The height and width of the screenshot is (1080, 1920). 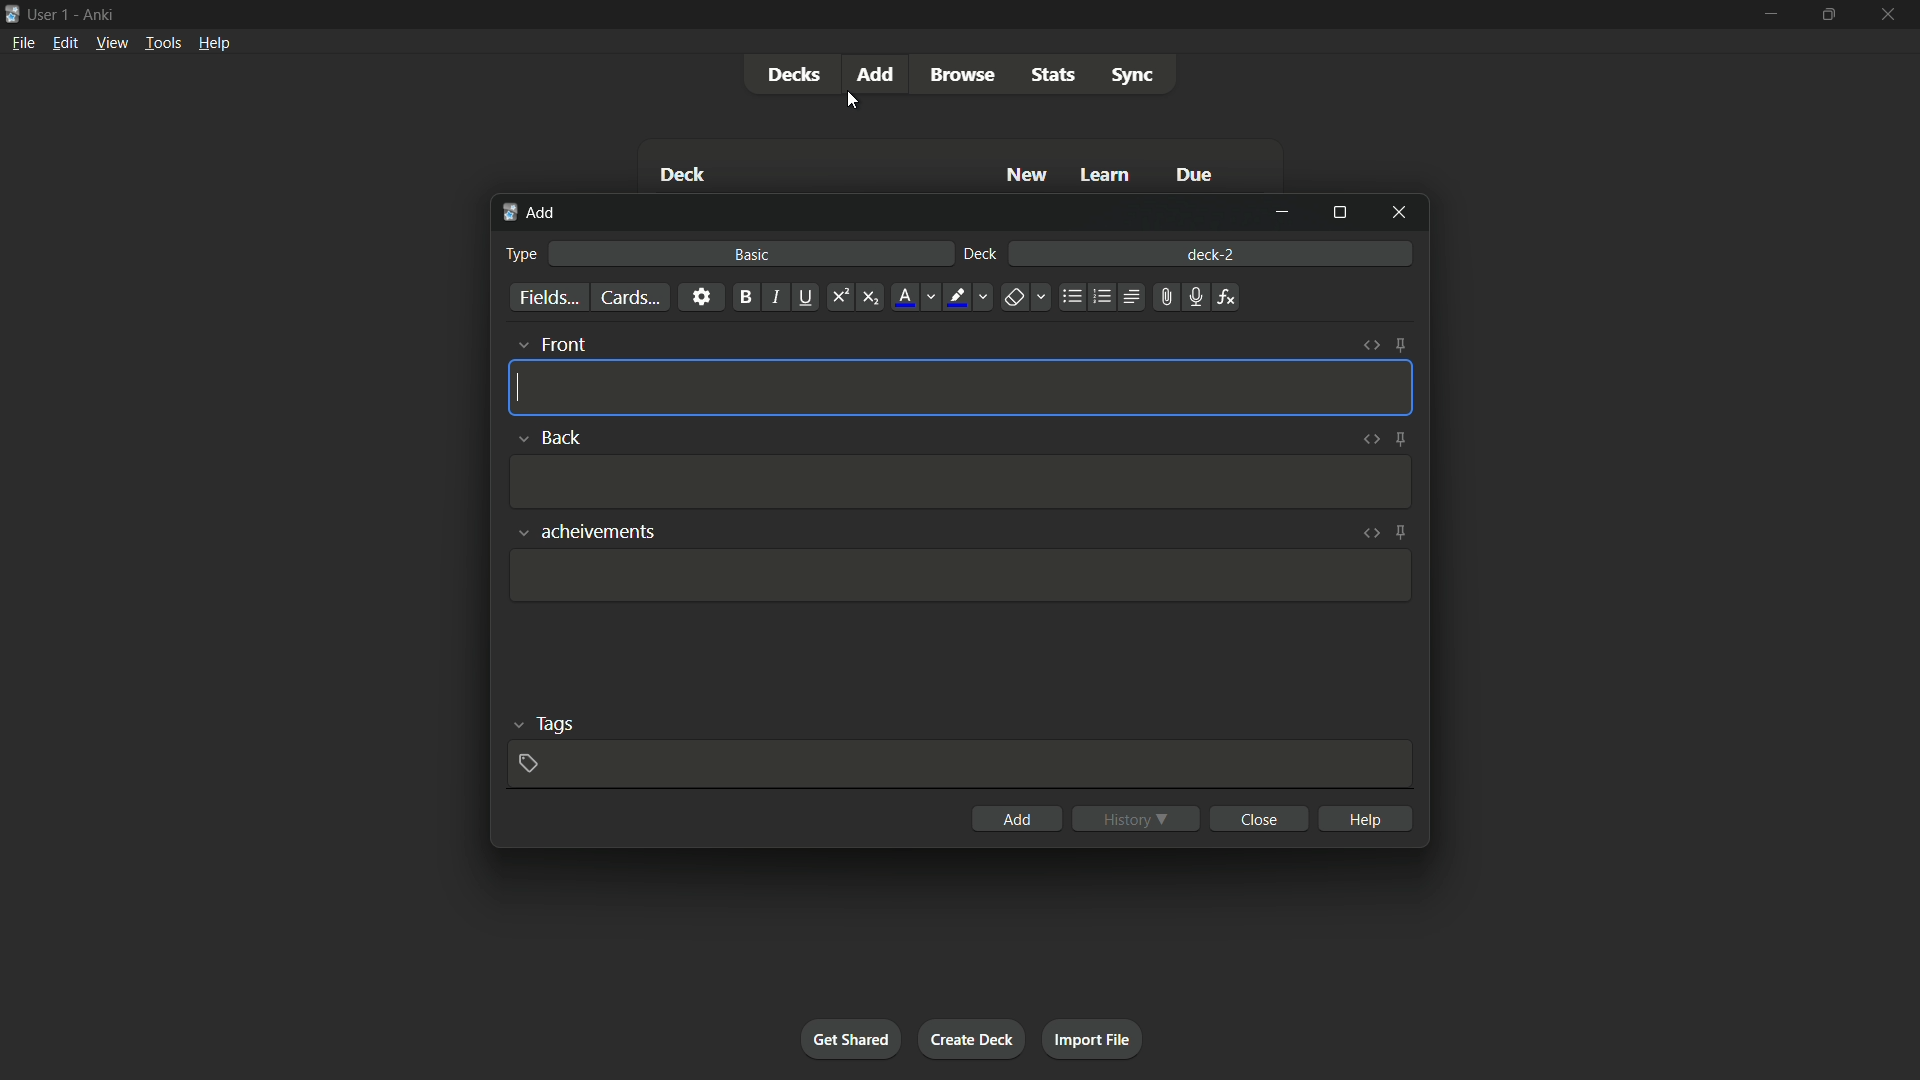 What do you see at coordinates (703, 297) in the screenshot?
I see `settings` at bounding box center [703, 297].